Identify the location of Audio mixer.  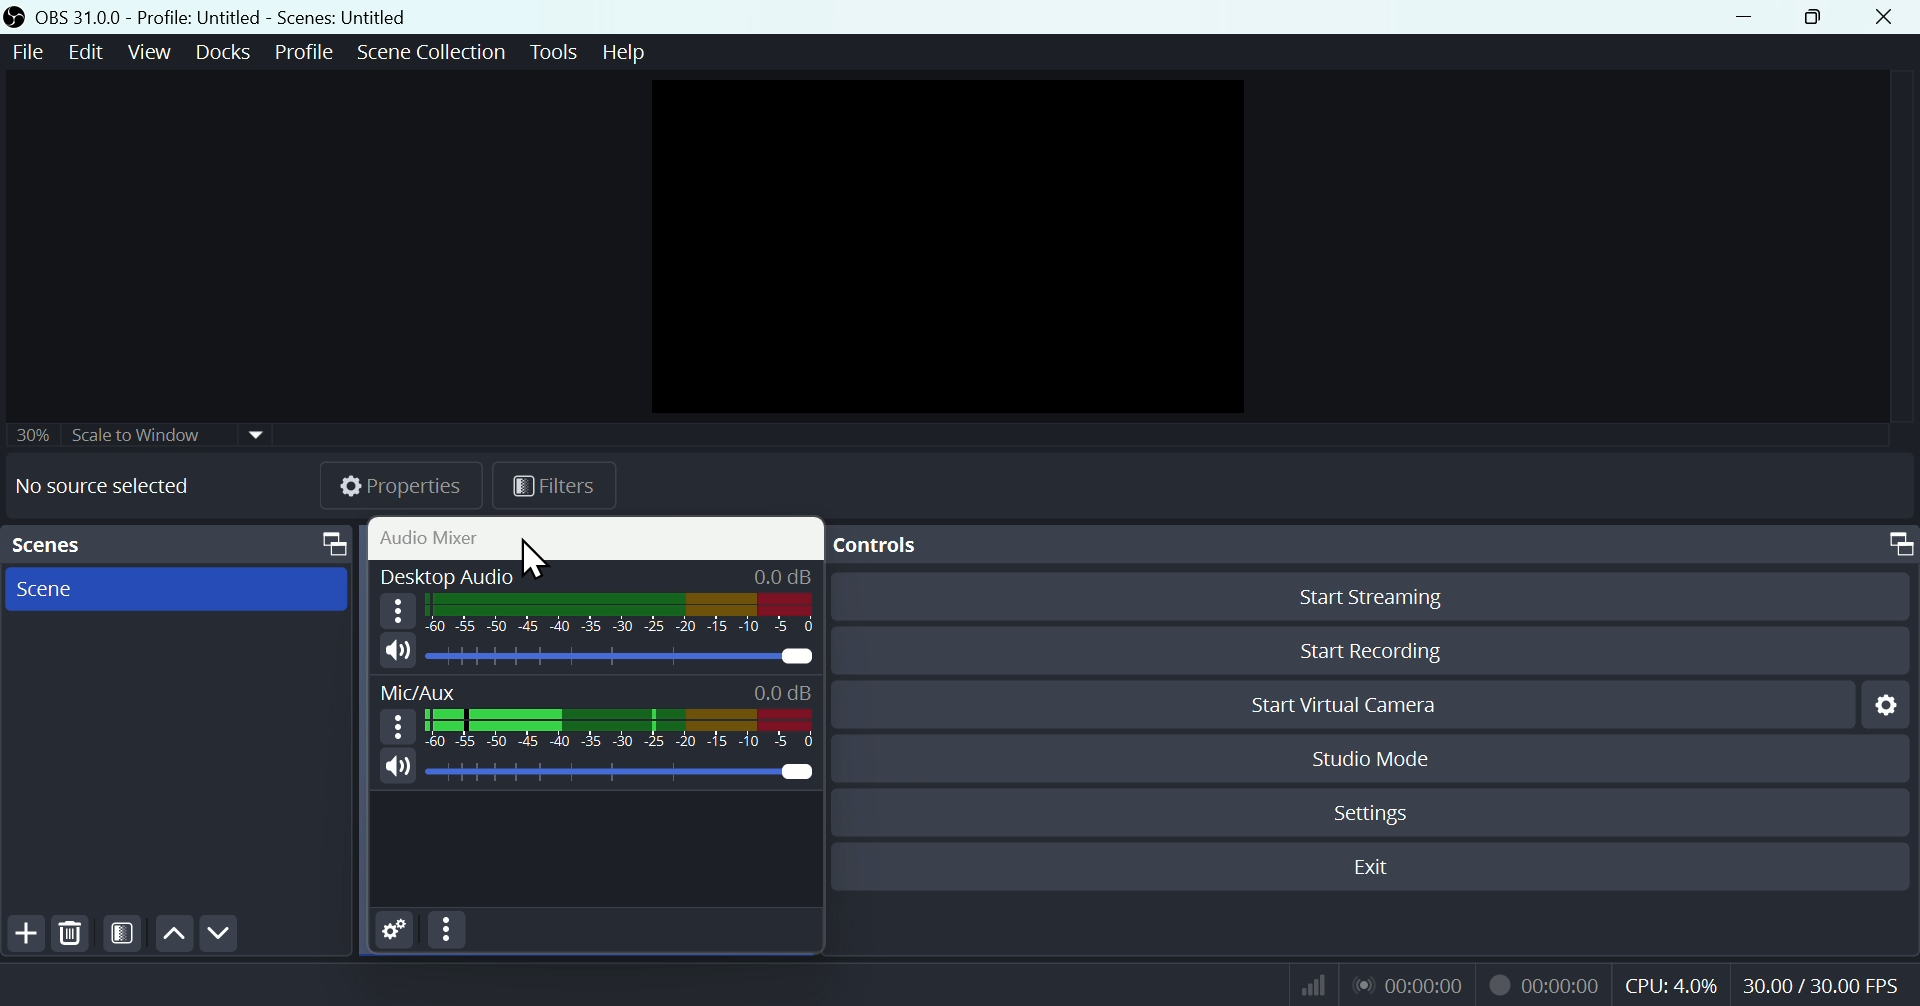
(594, 536).